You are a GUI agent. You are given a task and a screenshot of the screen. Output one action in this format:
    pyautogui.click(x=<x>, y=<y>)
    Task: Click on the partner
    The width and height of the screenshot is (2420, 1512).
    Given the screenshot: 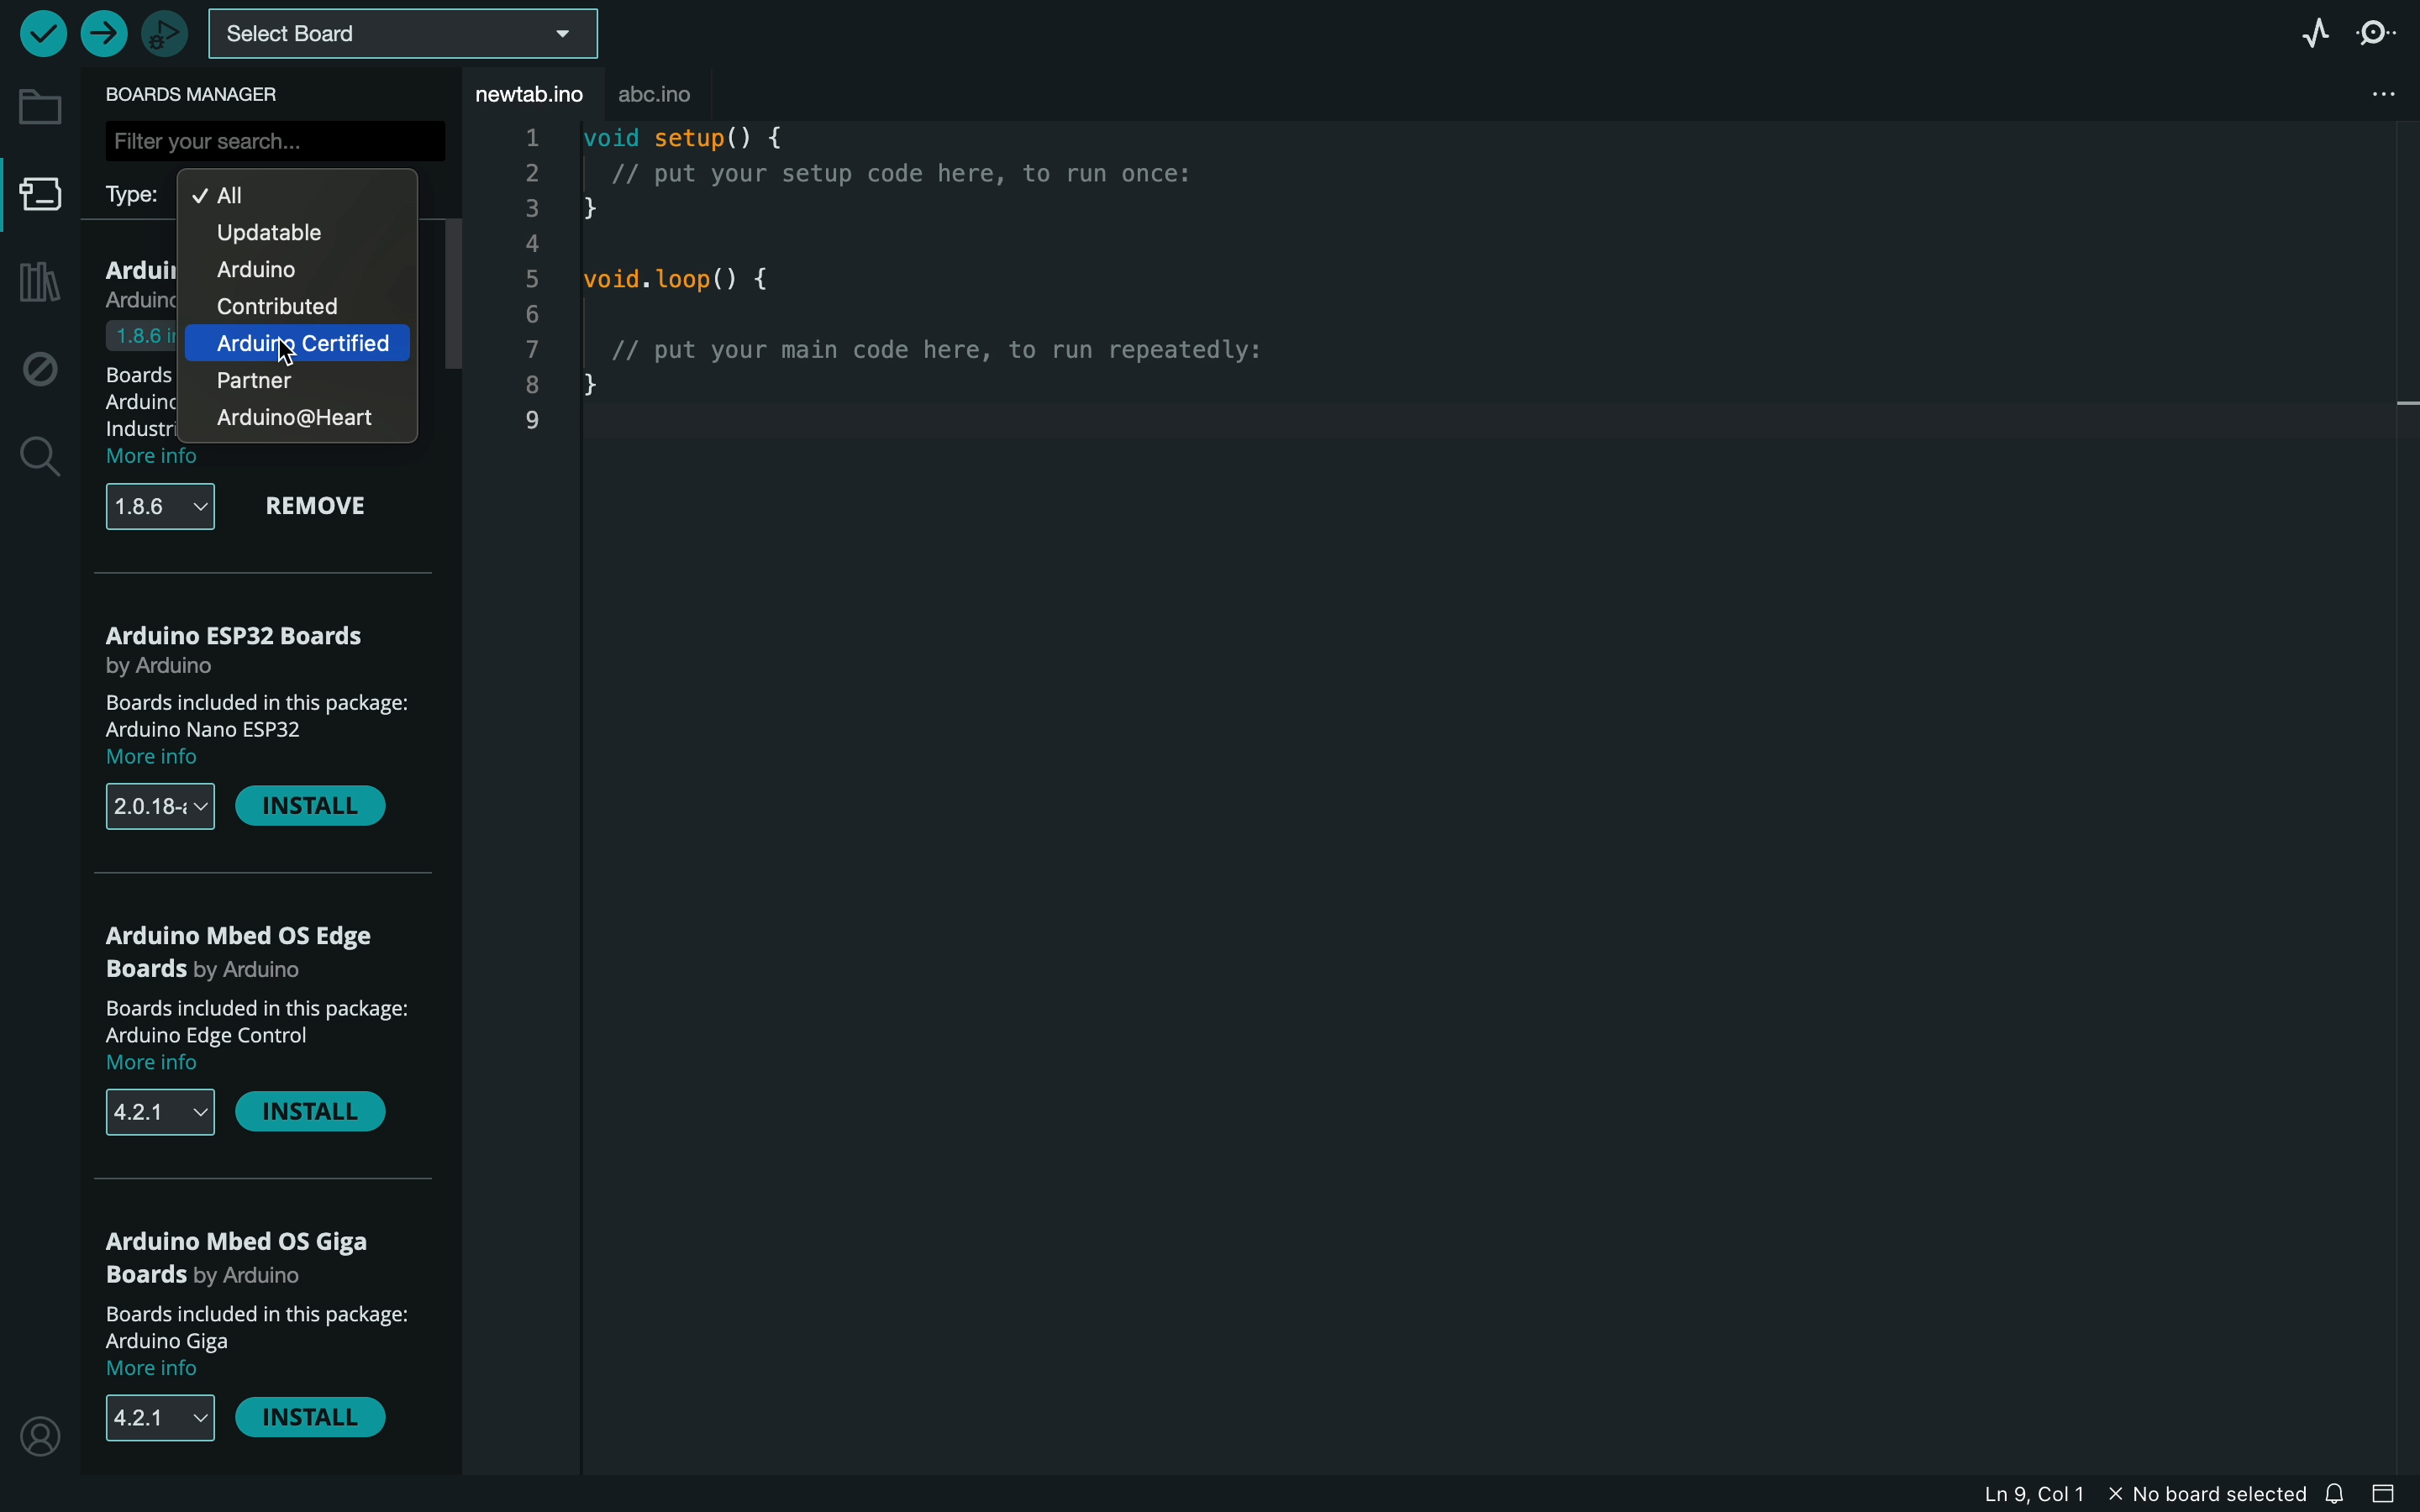 What is the action you would take?
    pyautogui.click(x=269, y=380)
    